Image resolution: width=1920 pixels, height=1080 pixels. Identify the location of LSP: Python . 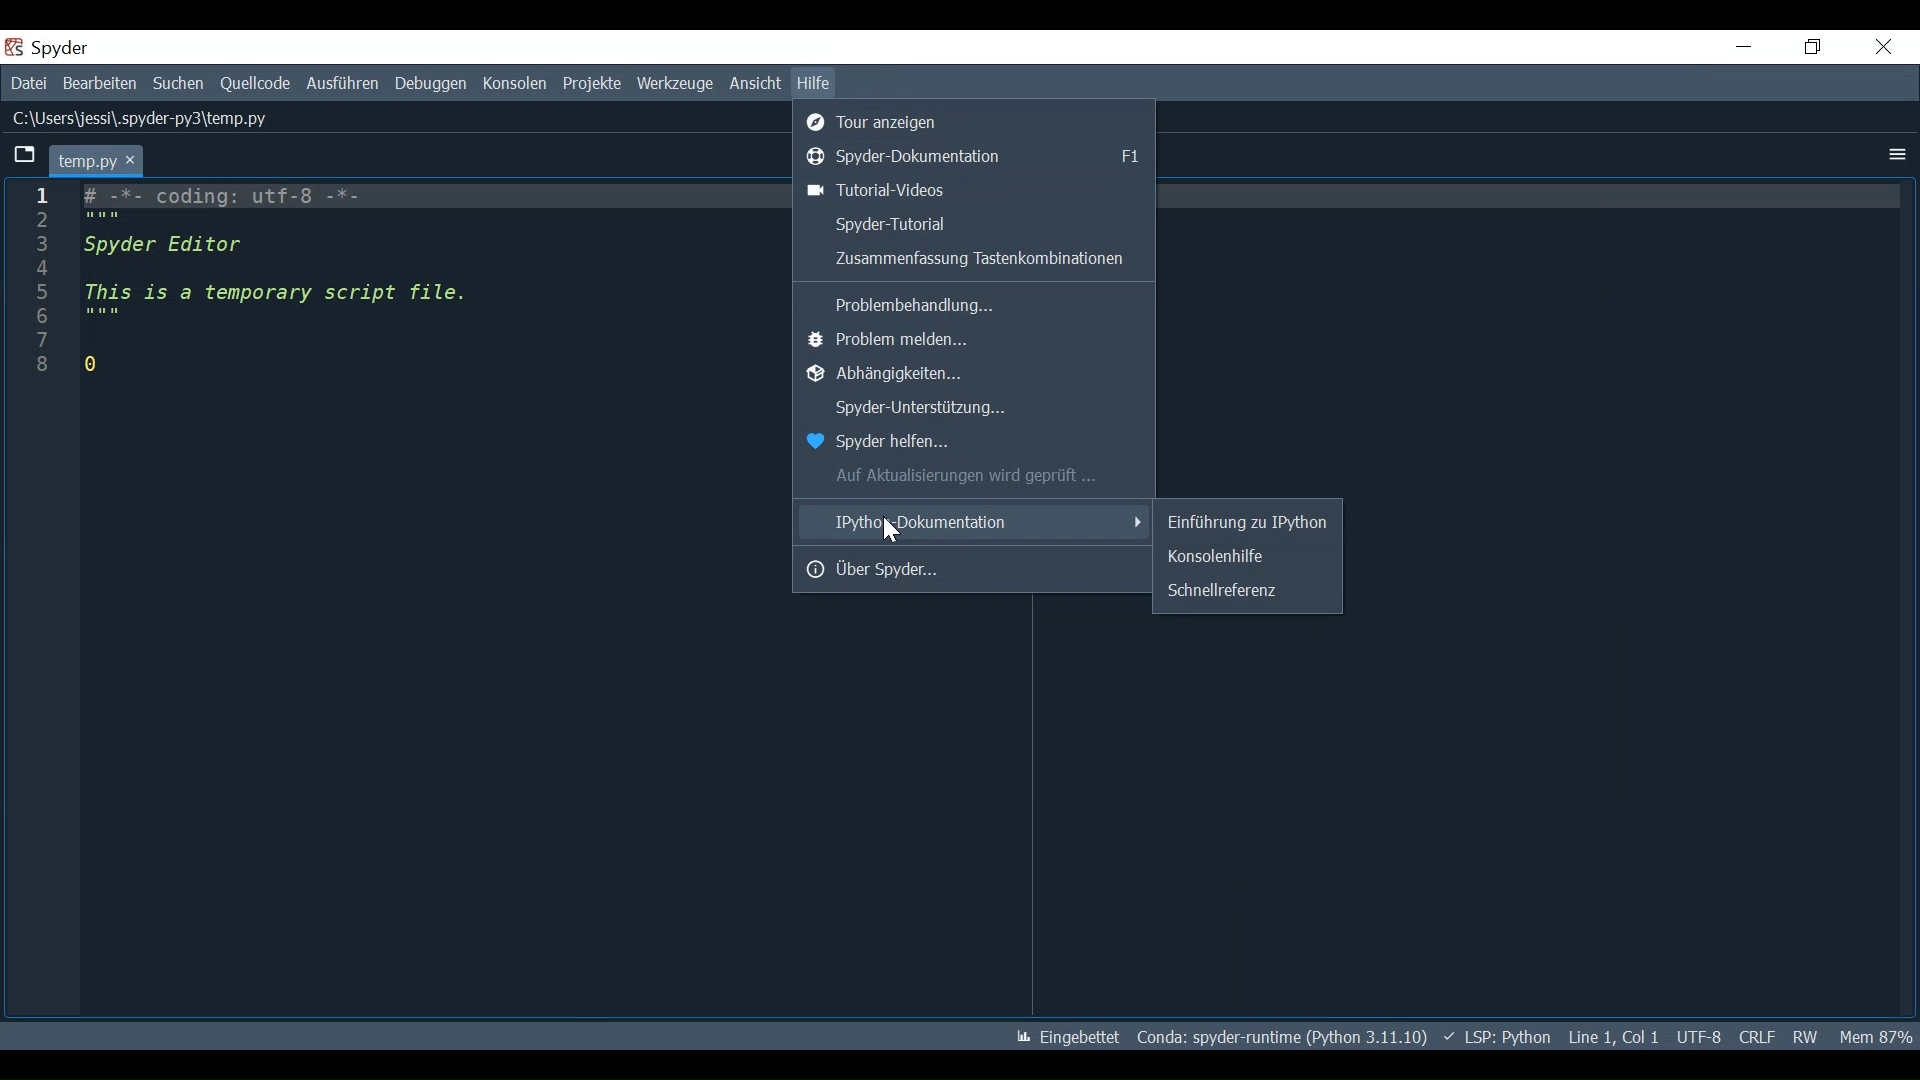
(1499, 1036).